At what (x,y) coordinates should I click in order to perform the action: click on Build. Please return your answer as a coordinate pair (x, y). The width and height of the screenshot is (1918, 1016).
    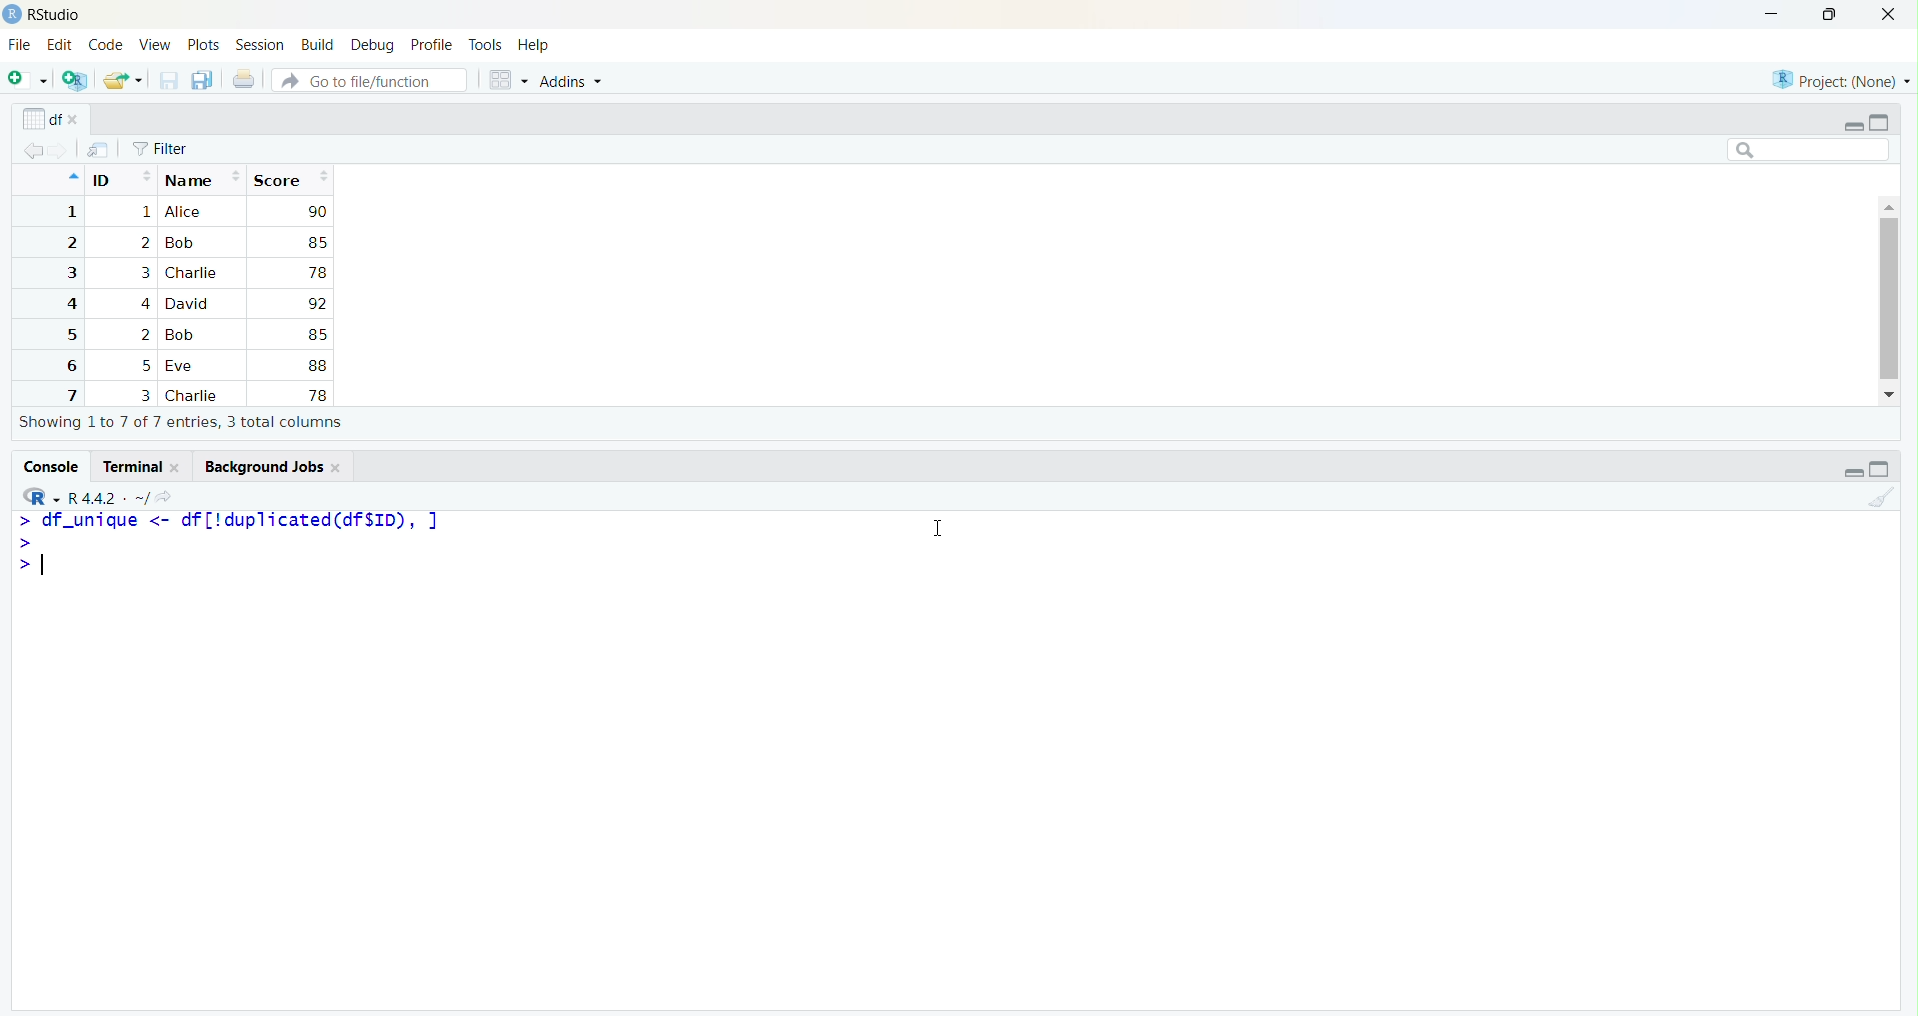
    Looking at the image, I should click on (318, 45).